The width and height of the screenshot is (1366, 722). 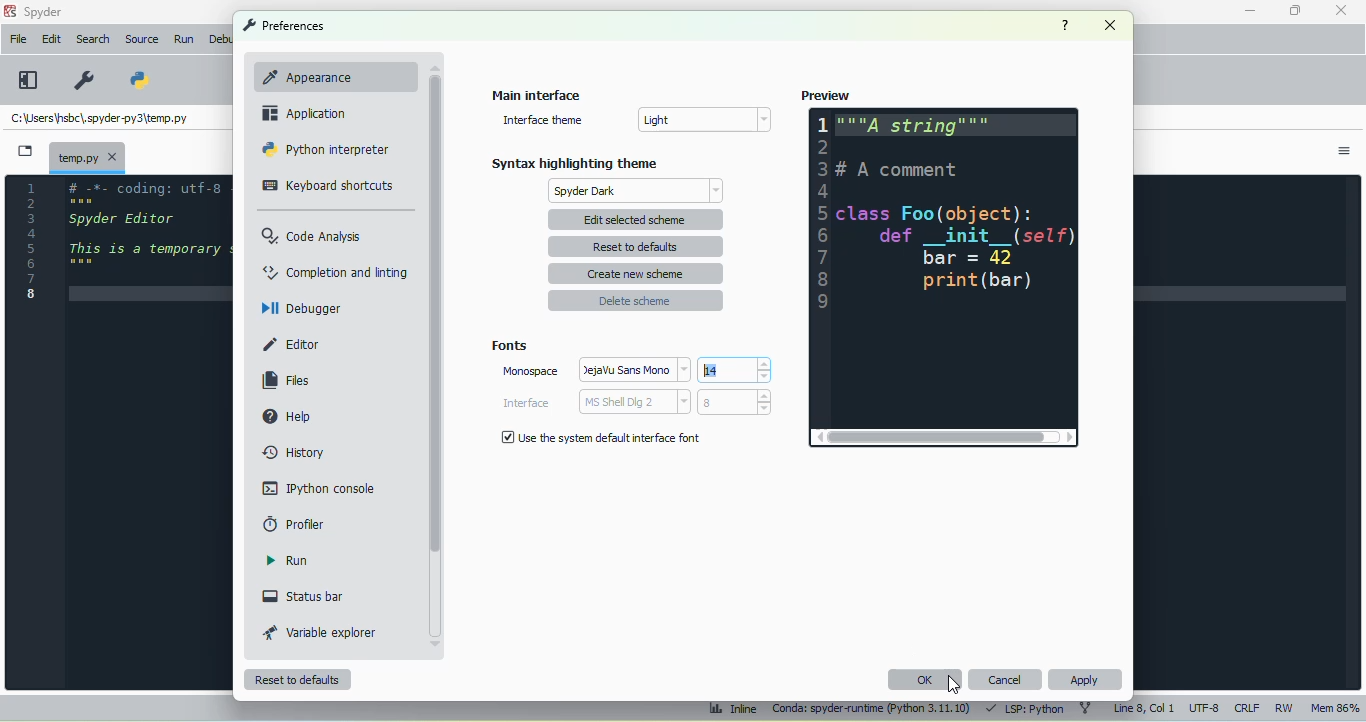 I want to click on LSP Python, so click(x=1023, y=708).